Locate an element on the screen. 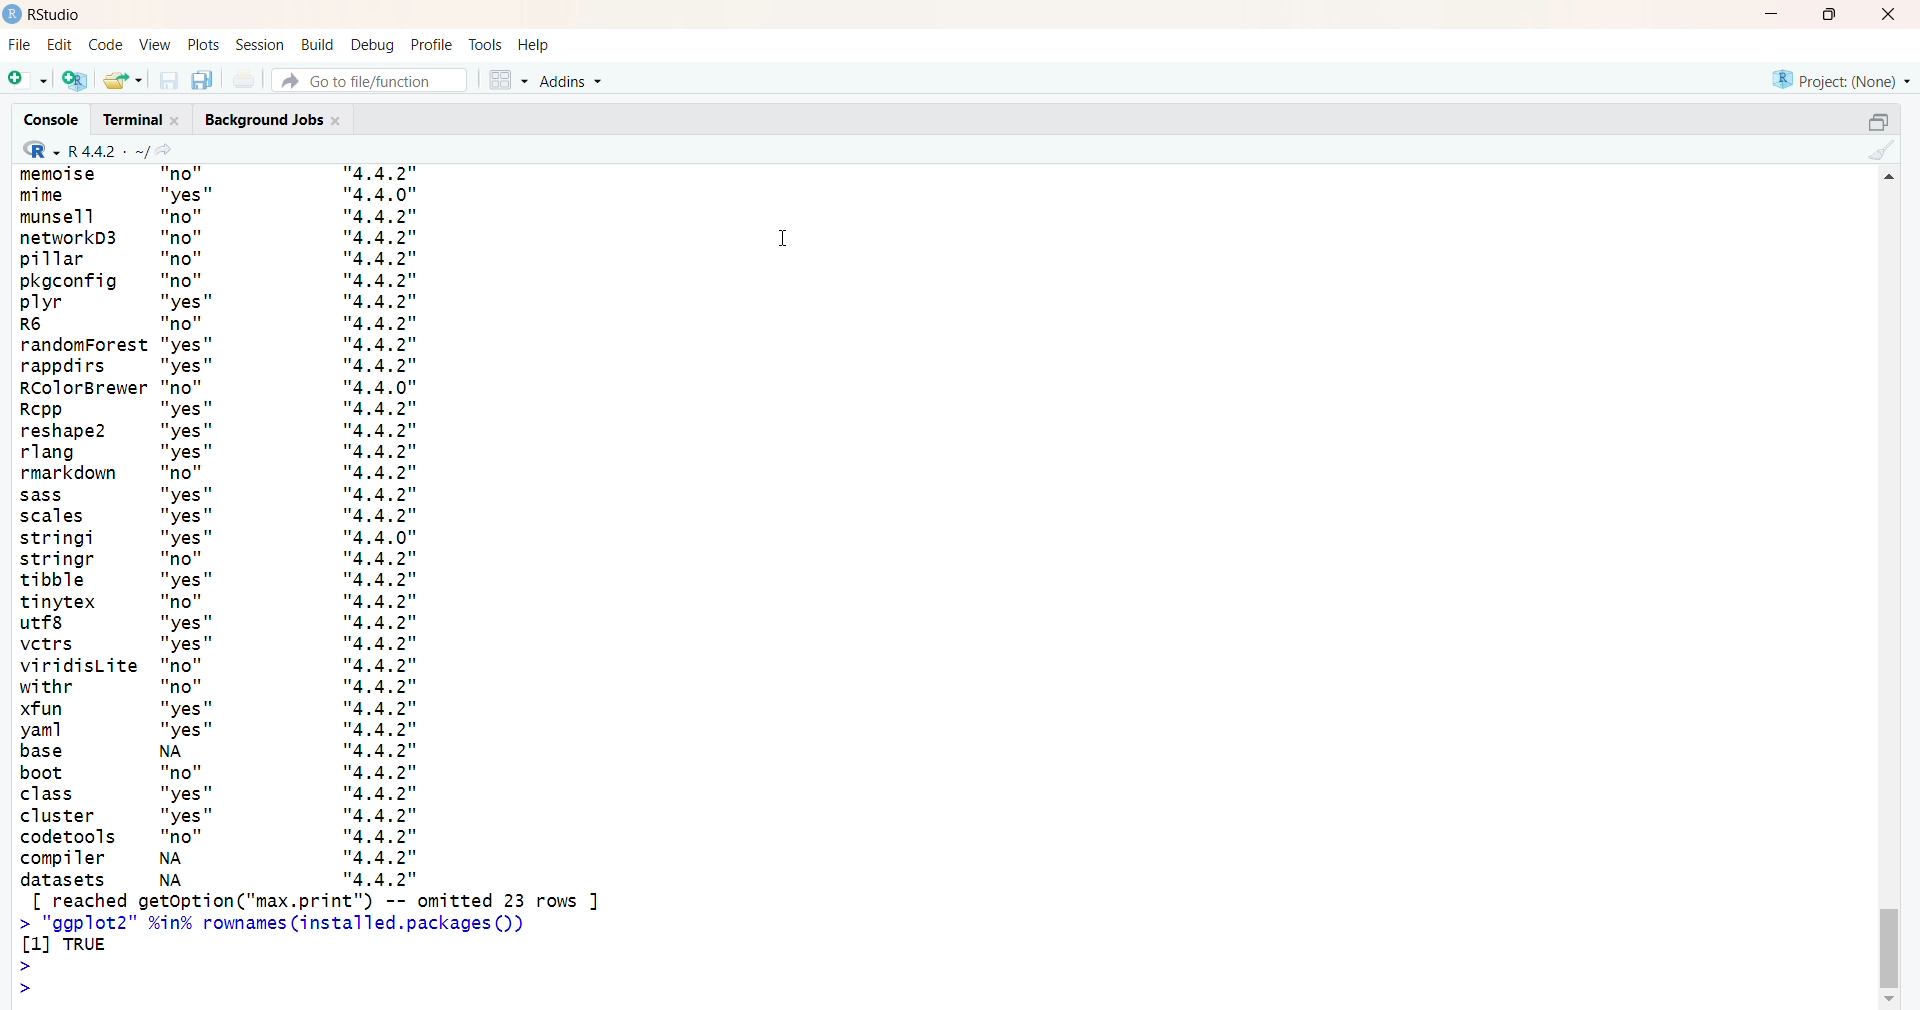 This screenshot has width=1920, height=1010. Rstudio is located at coordinates (44, 13).